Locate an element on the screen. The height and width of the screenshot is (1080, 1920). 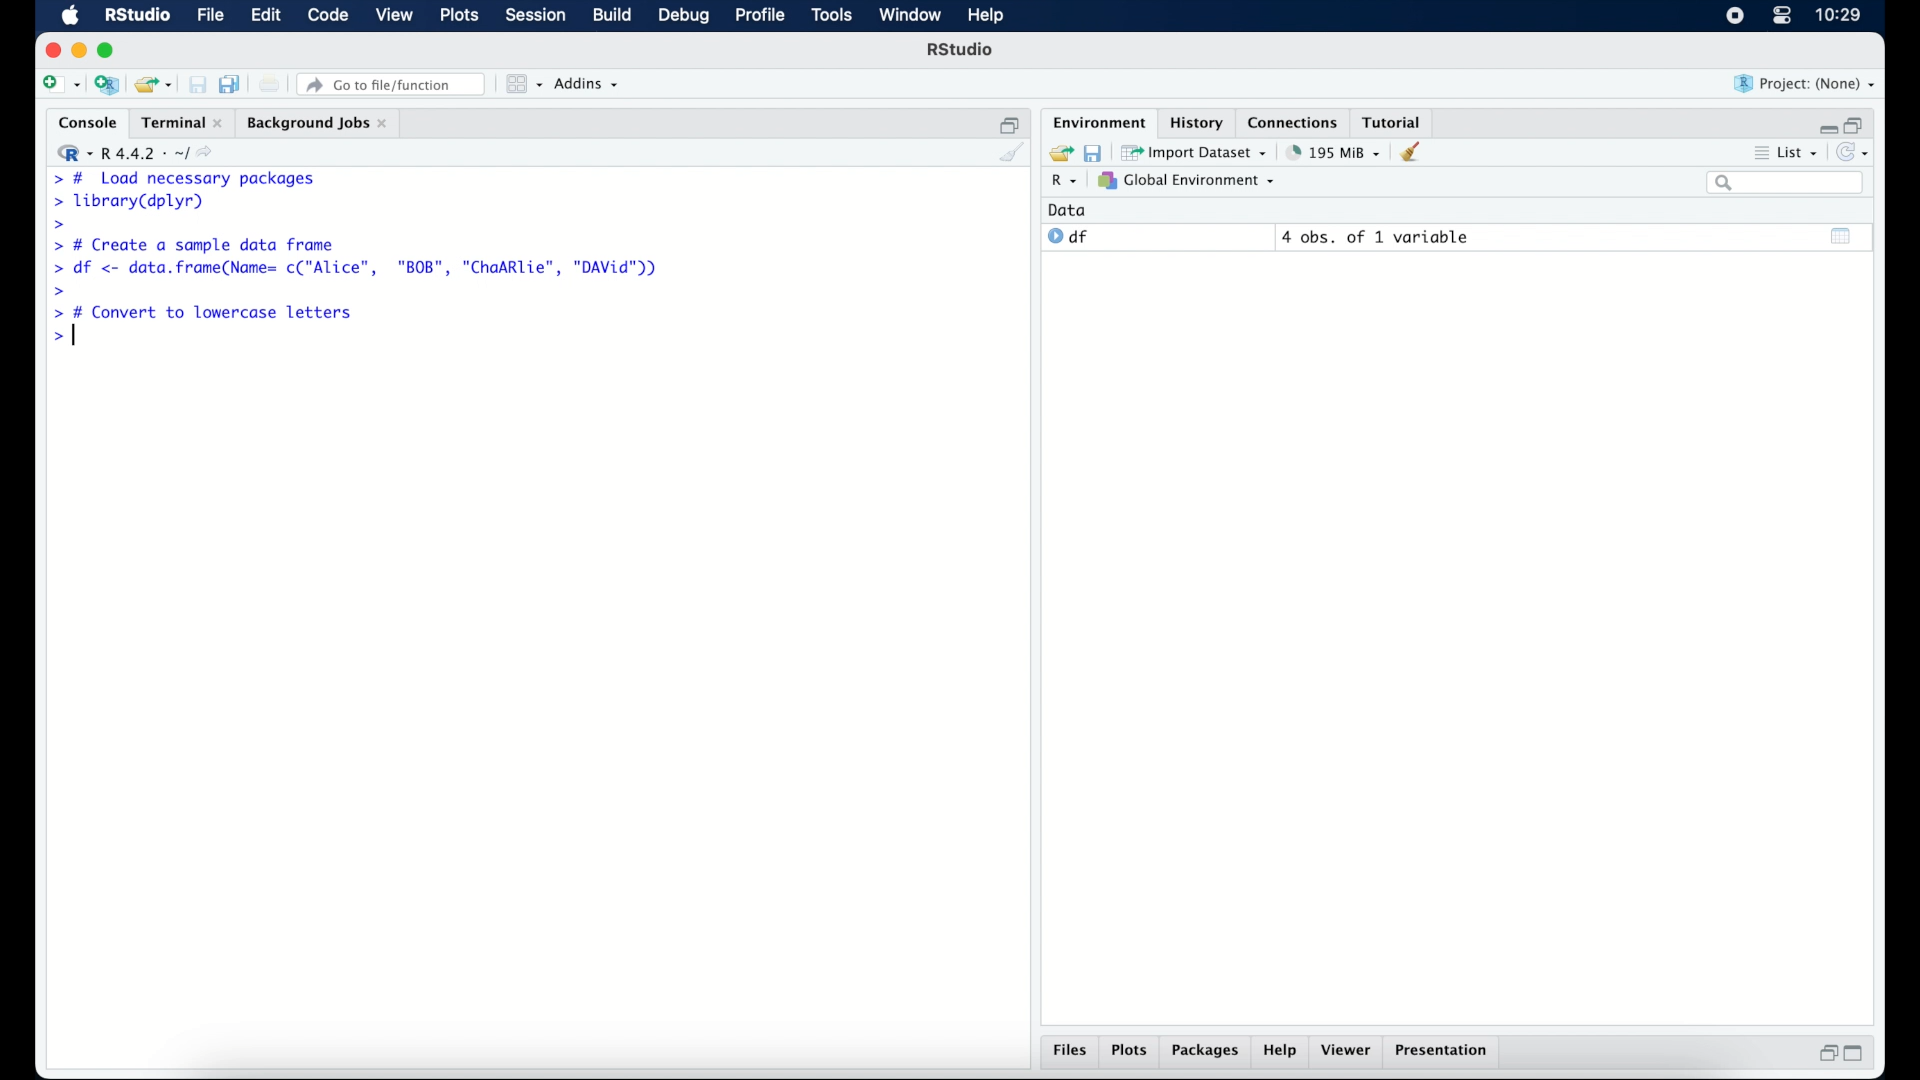
profile is located at coordinates (760, 16).